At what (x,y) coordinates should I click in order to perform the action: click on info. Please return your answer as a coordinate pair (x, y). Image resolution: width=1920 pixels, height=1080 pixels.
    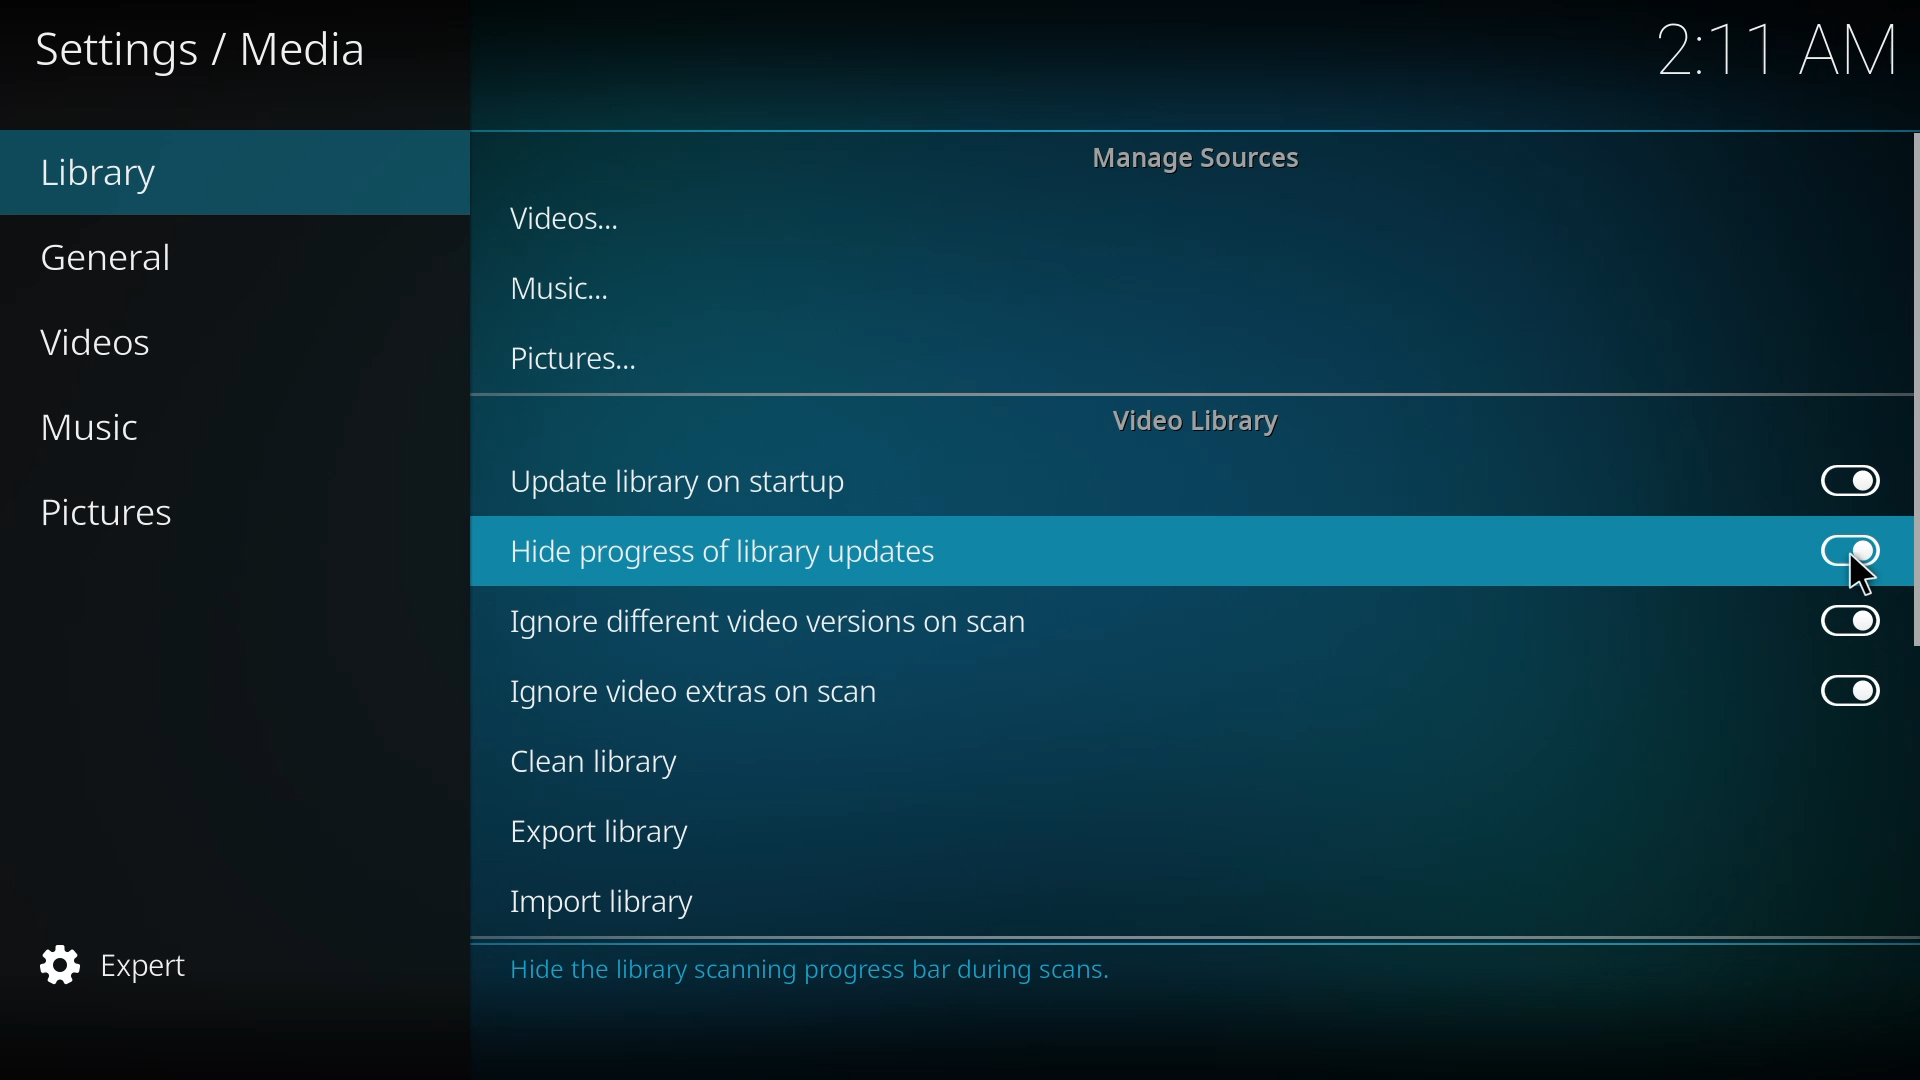
    Looking at the image, I should click on (816, 967).